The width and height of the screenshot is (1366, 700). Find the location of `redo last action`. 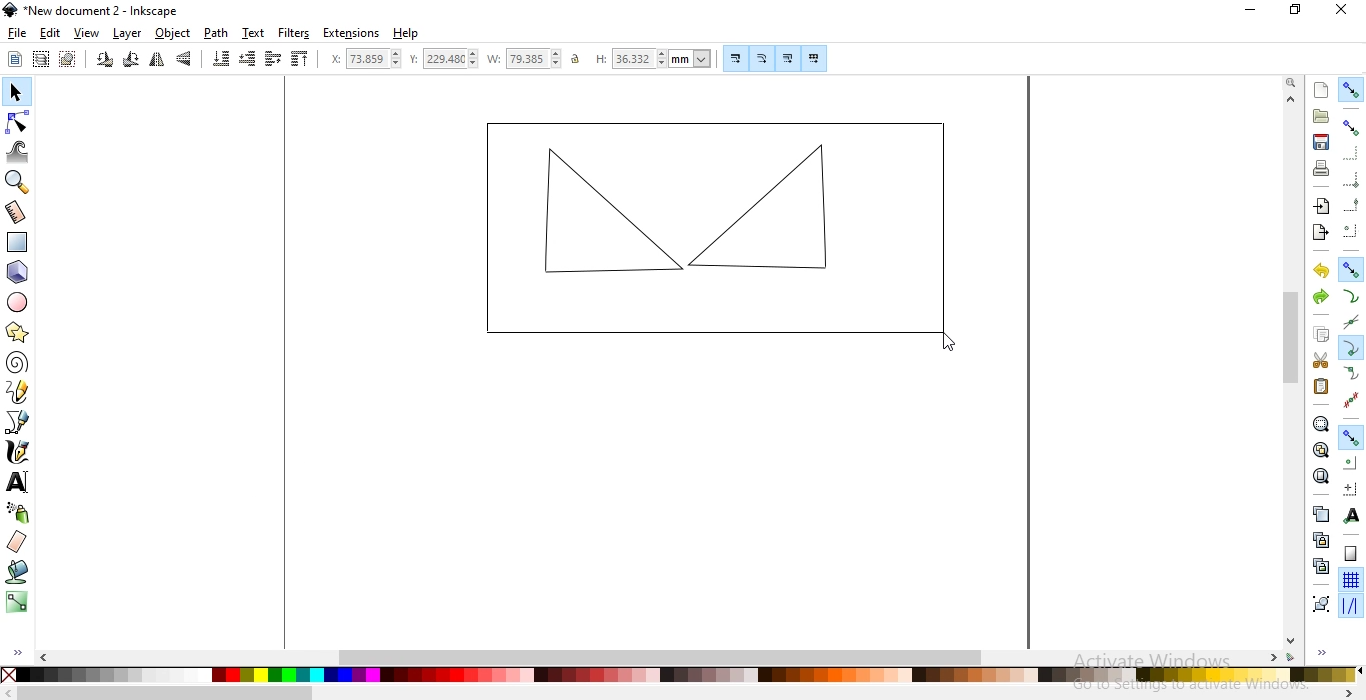

redo last action is located at coordinates (1320, 298).